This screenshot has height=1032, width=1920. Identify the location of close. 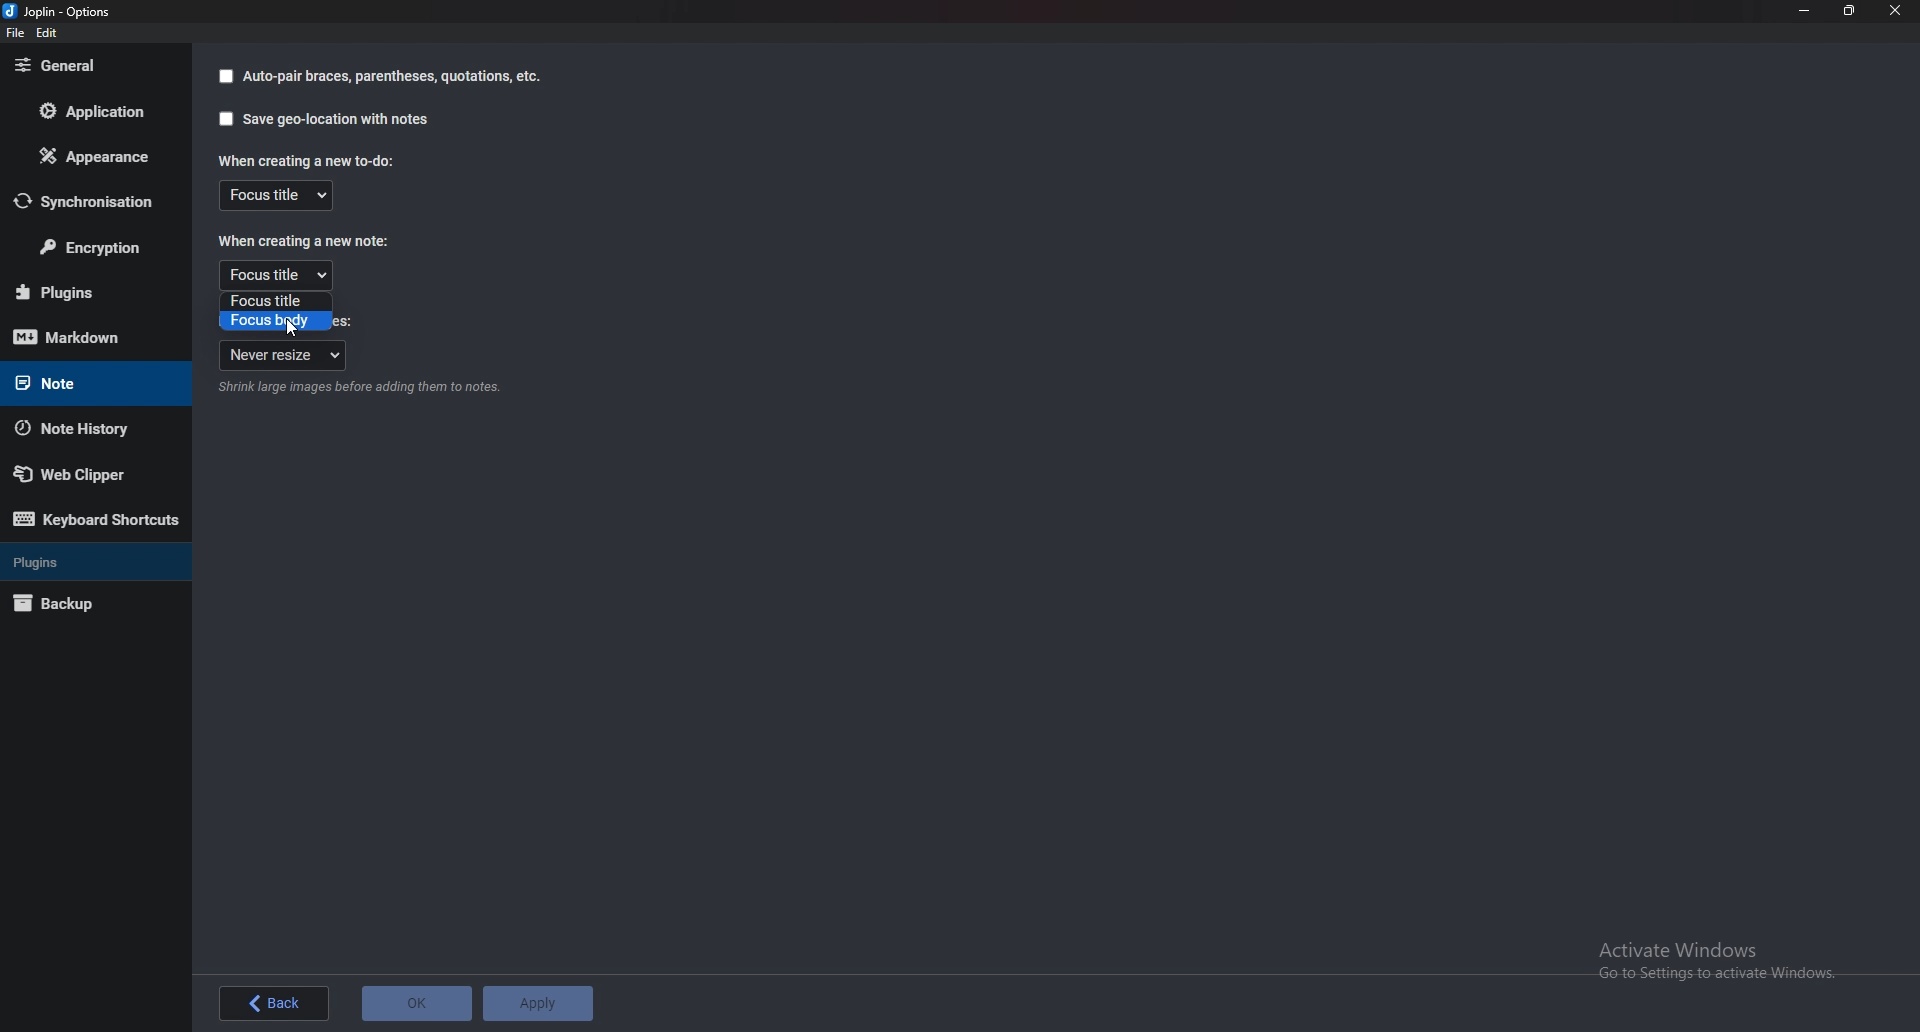
(1894, 11).